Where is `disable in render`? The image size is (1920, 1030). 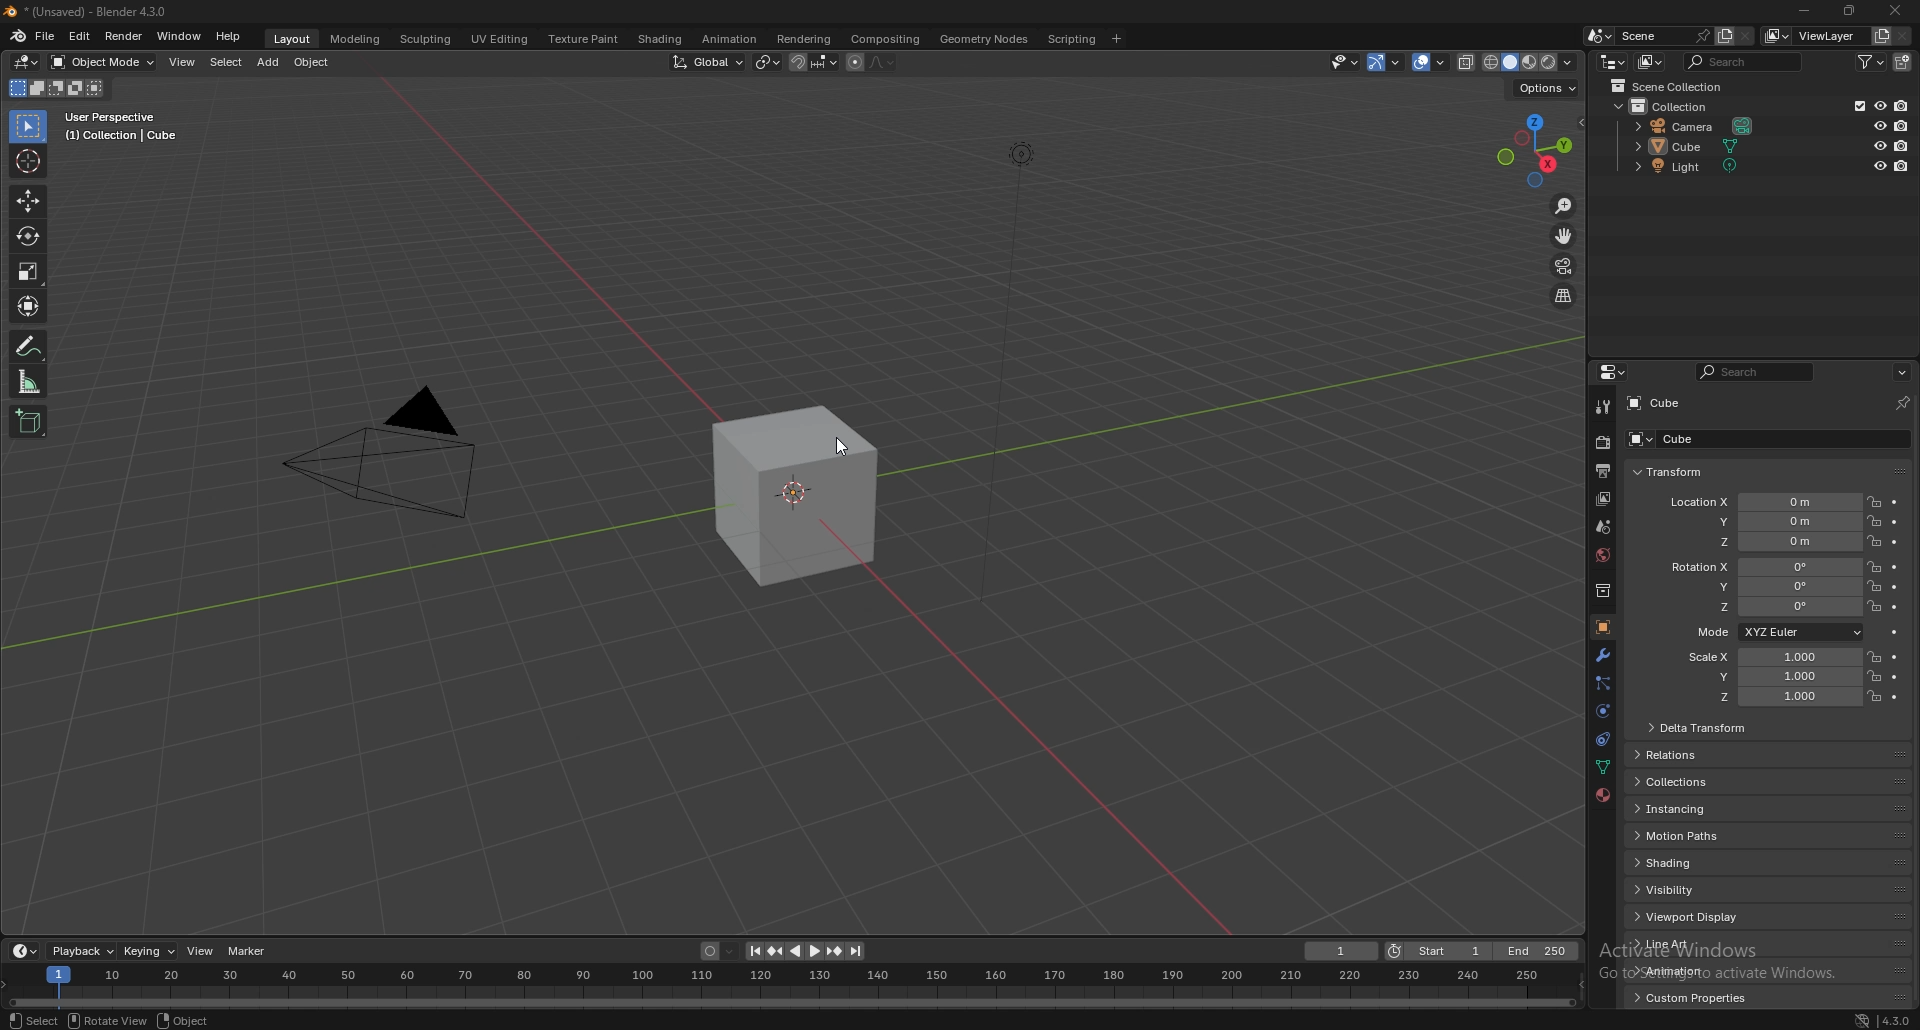 disable in render is located at coordinates (1902, 166).